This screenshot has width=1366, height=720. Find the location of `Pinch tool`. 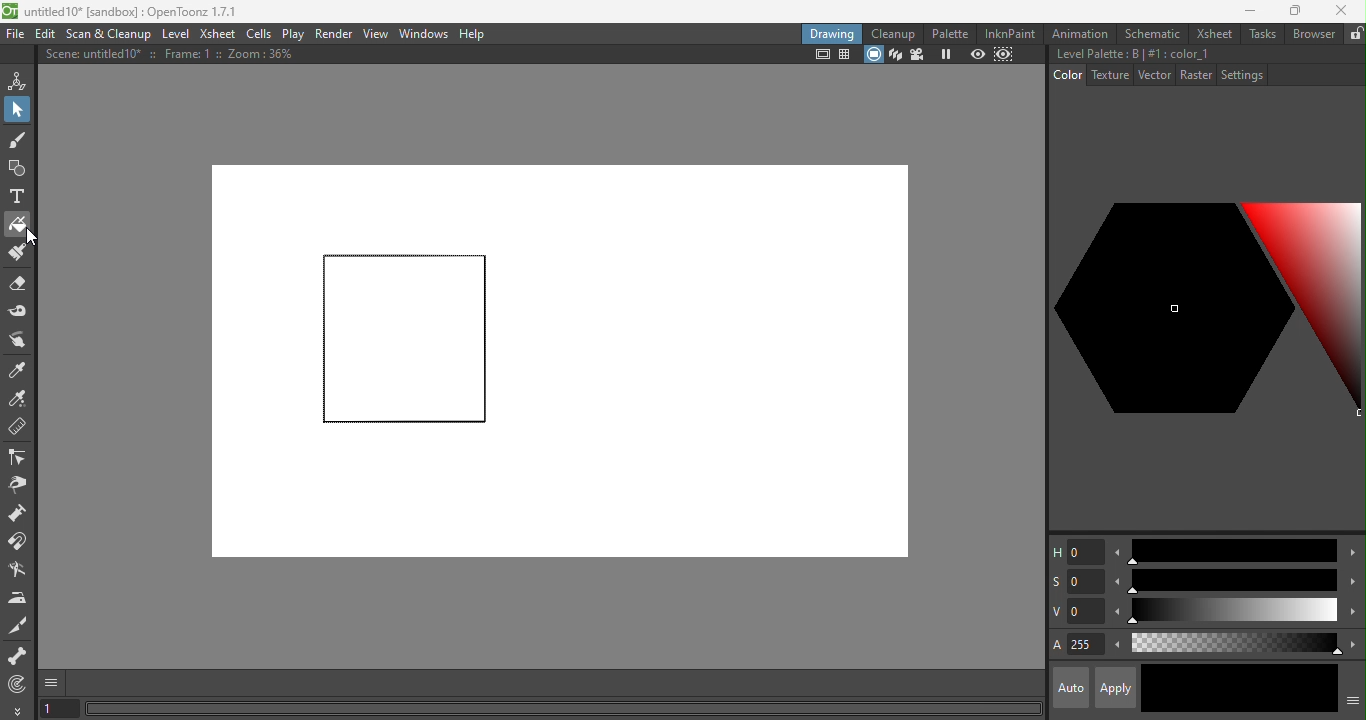

Pinch tool is located at coordinates (21, 484).